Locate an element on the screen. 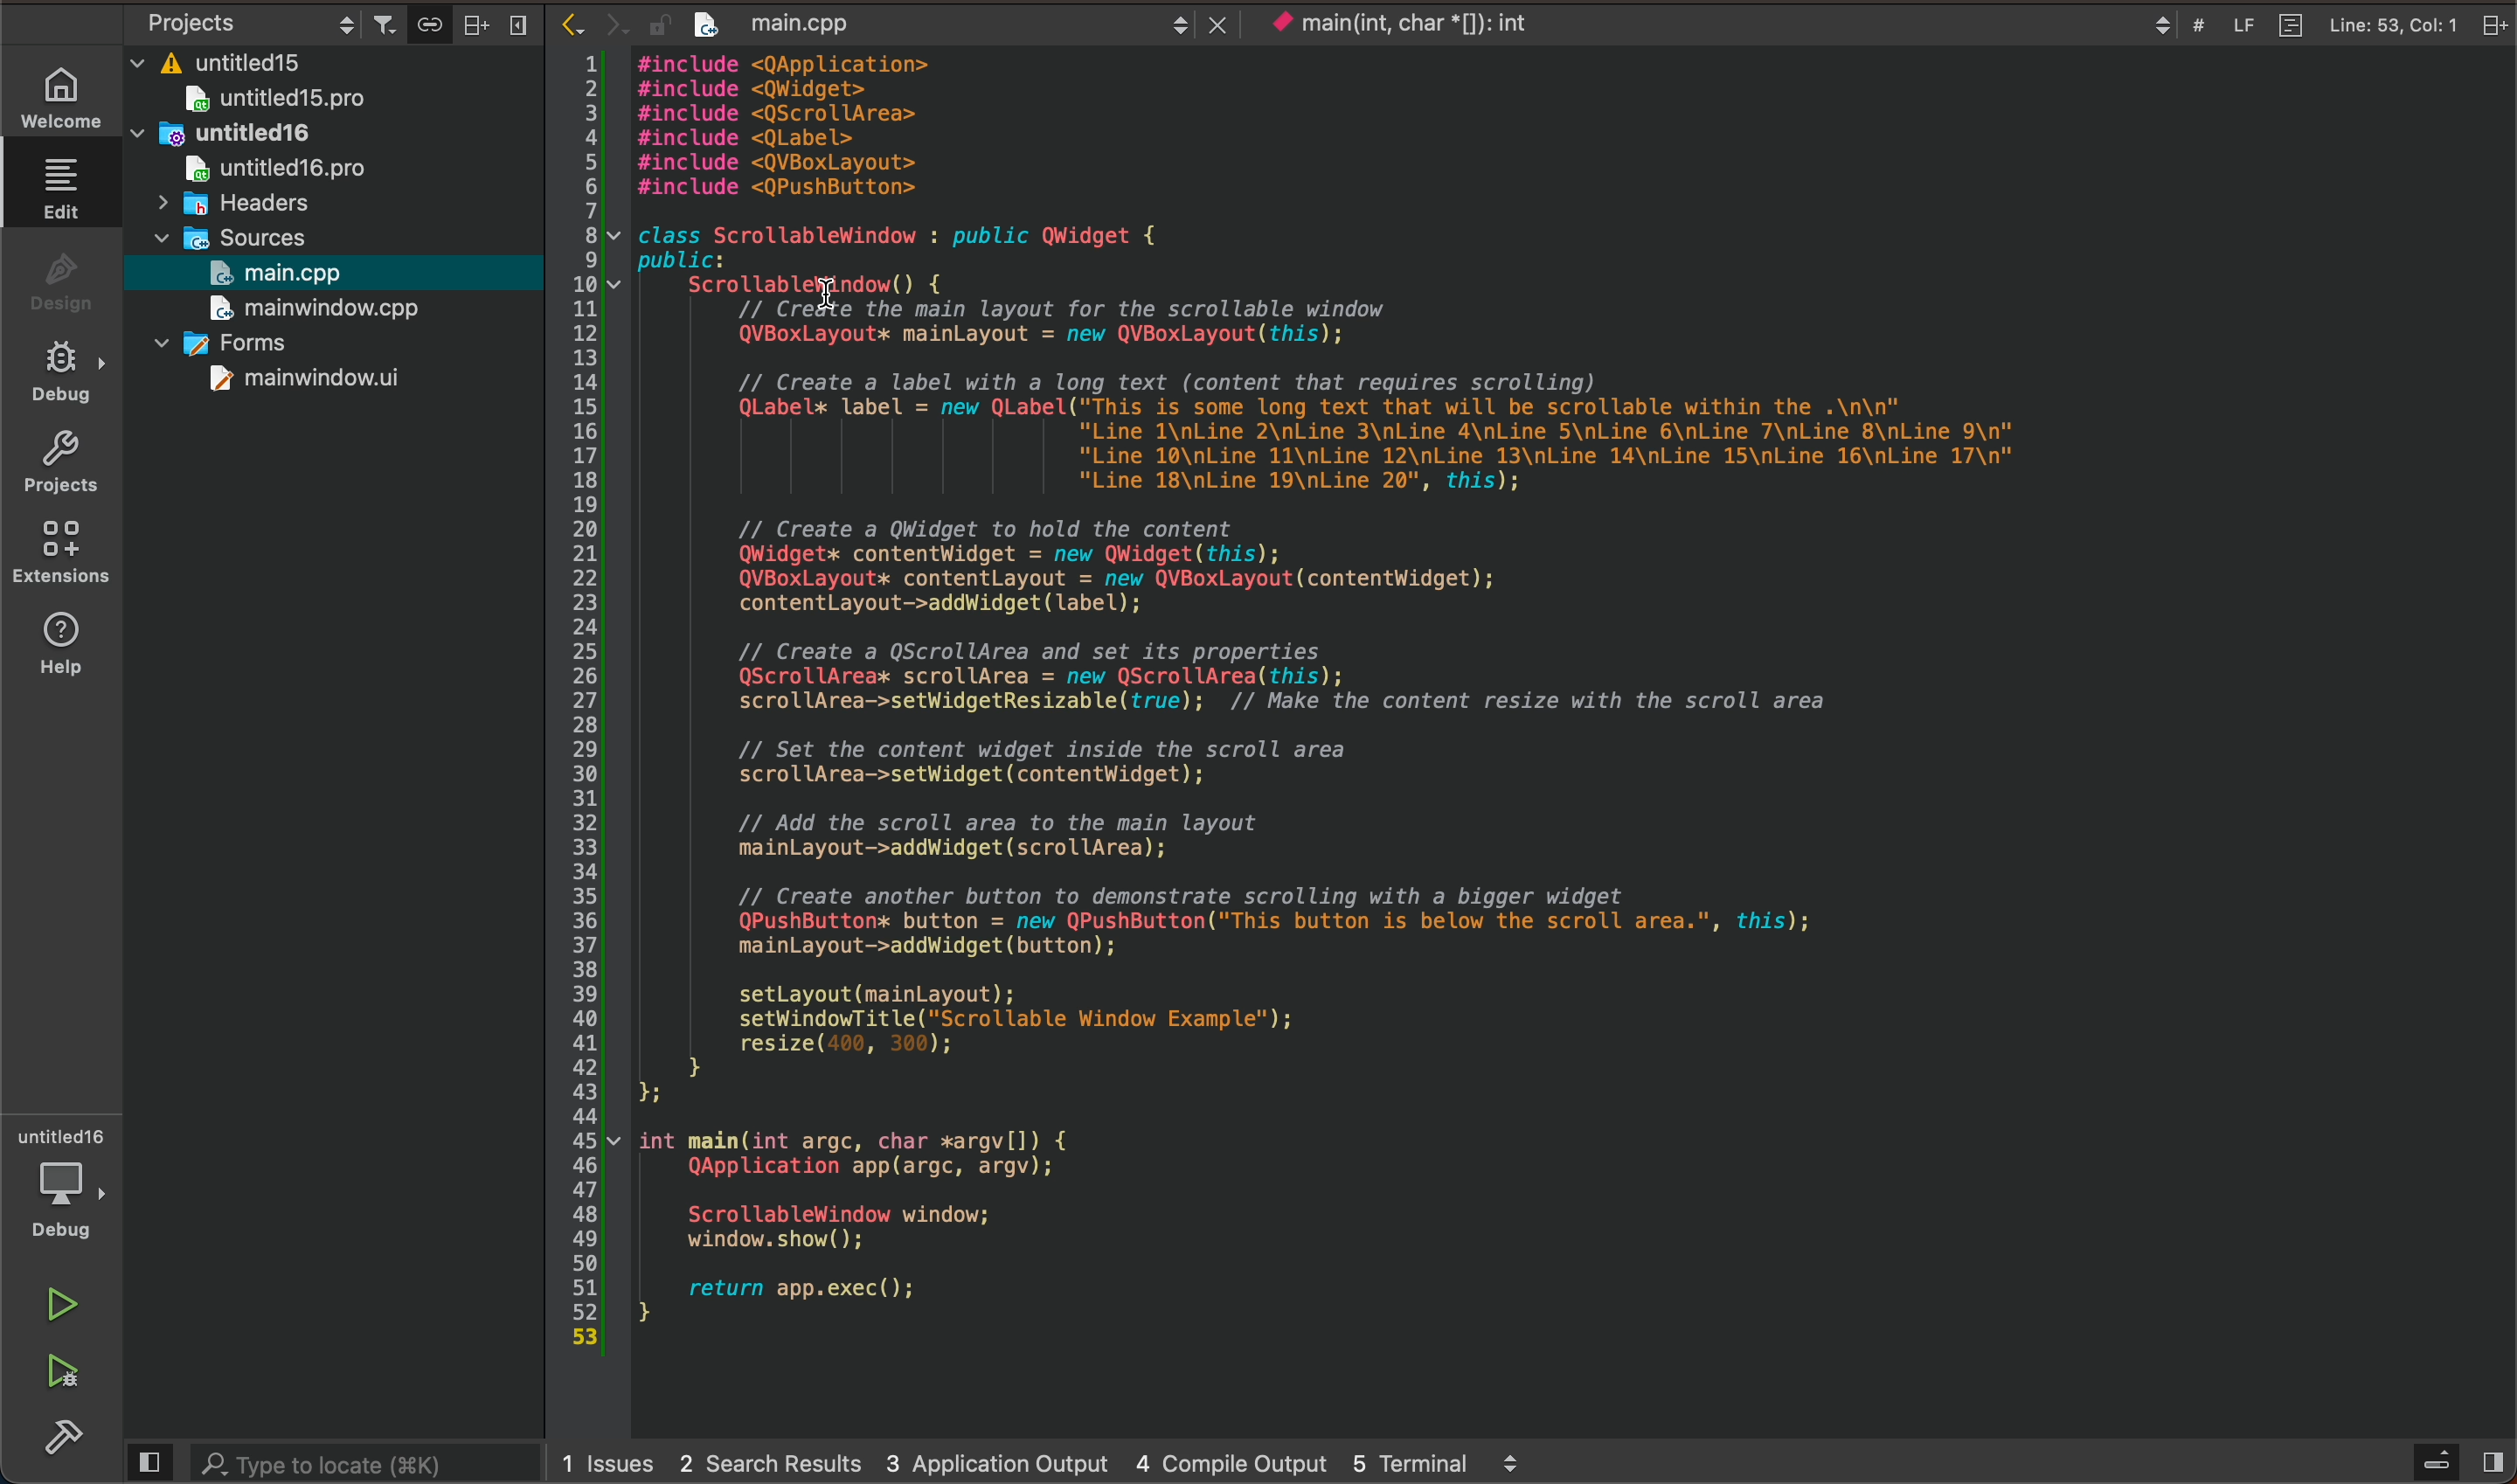 The image size is (2517, 1484). headers is located at coordinates (232, 204).